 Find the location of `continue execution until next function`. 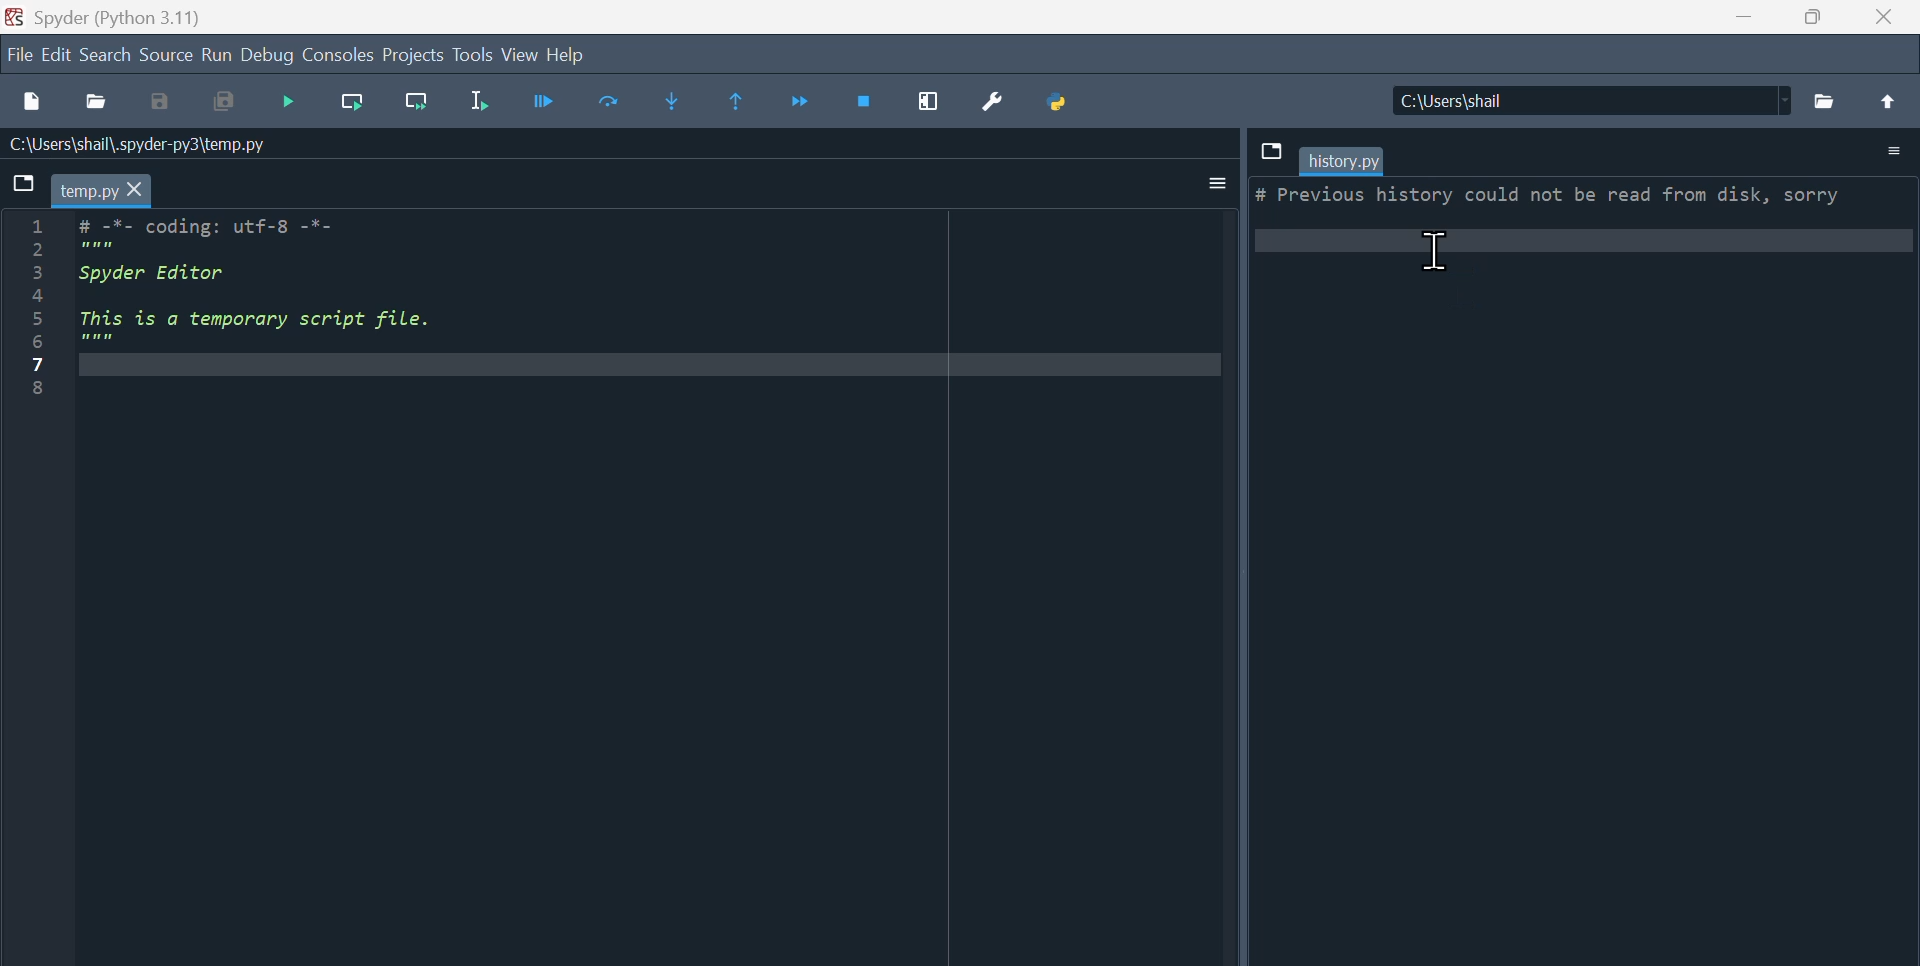

continue execution until next function is located at coordinates (804, 104).